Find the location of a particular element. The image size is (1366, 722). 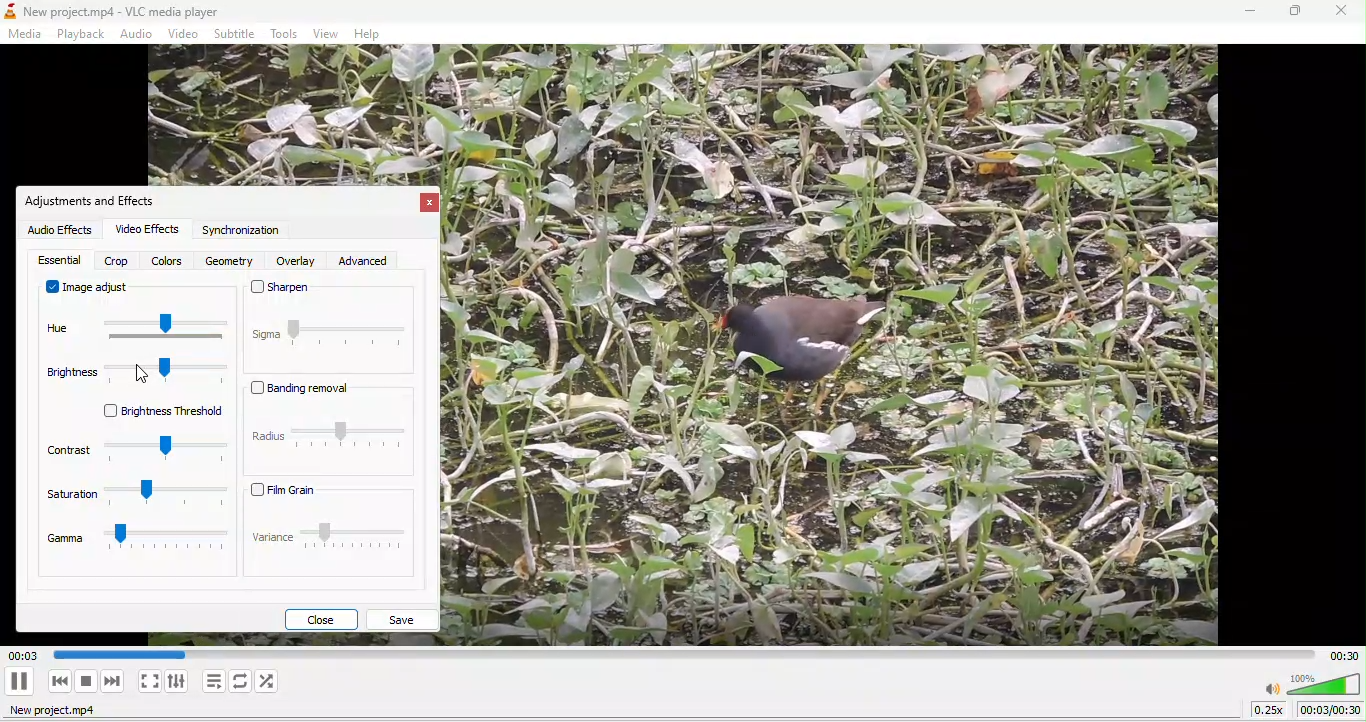

close is located at coordinates (1339, 13).